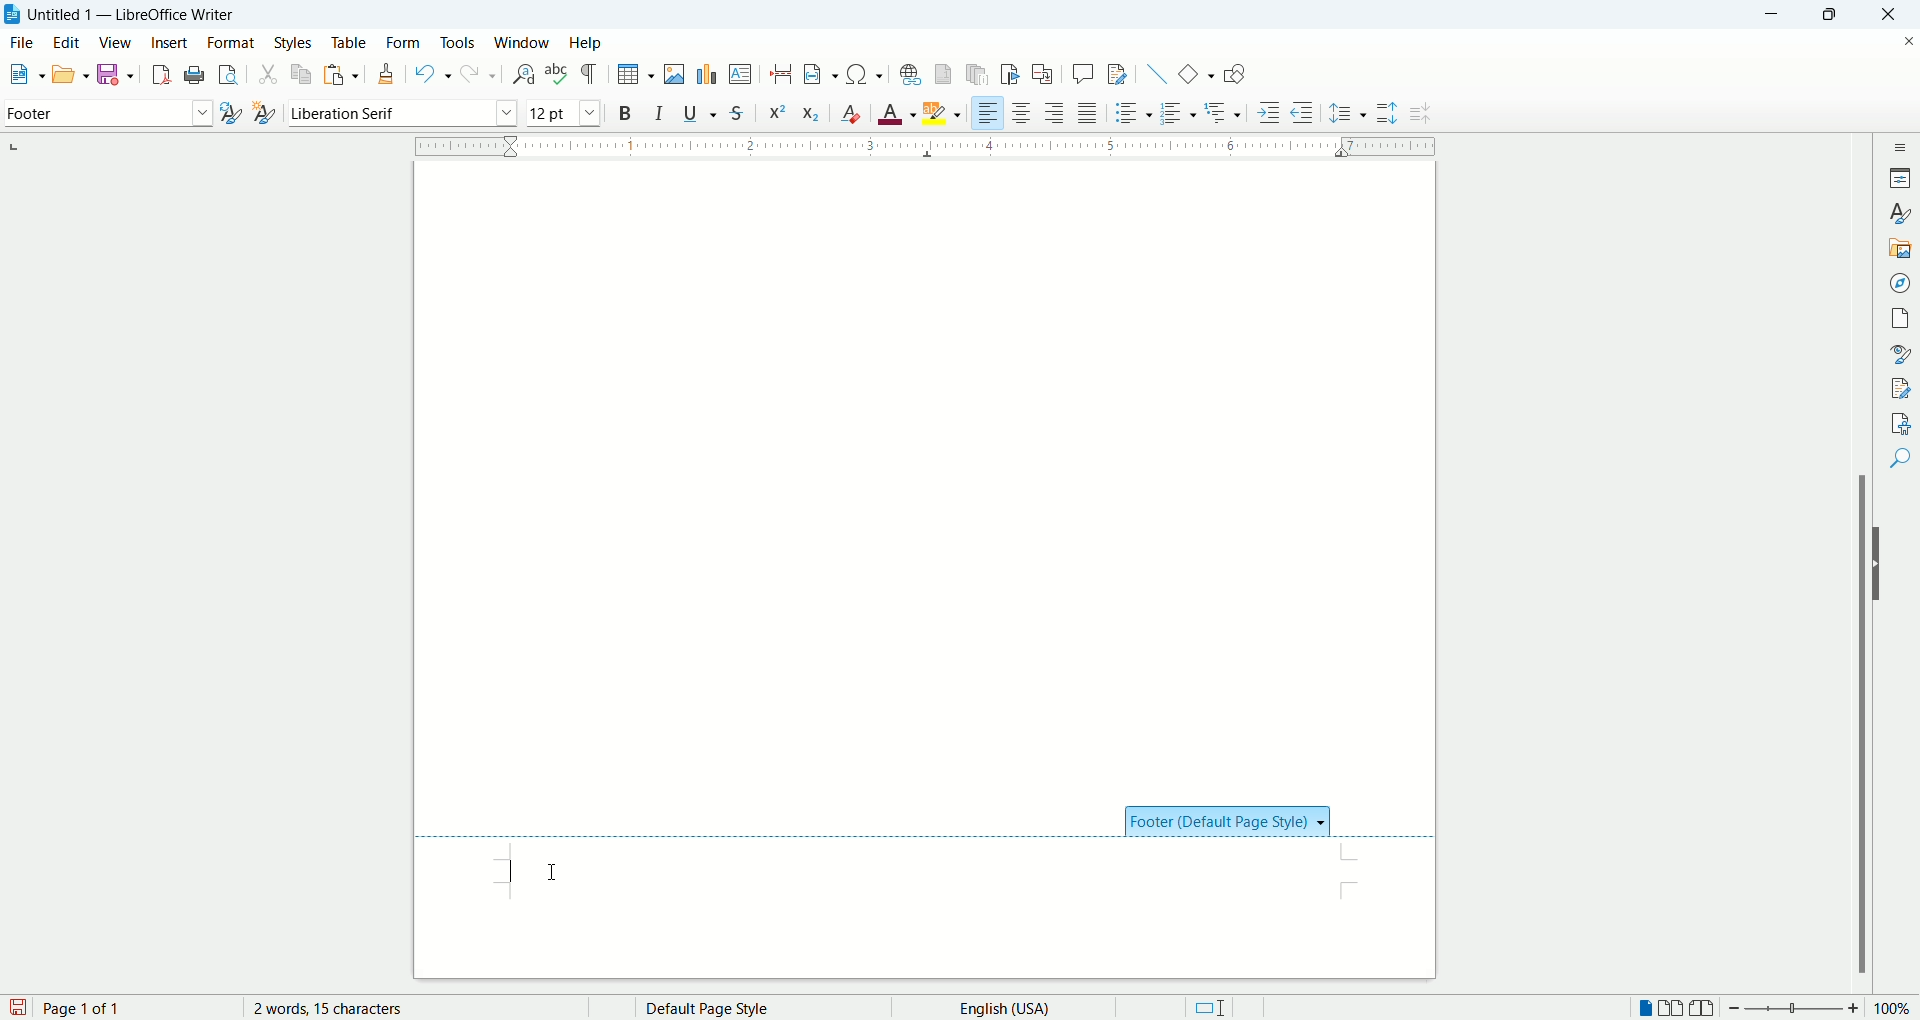  Describe the element at coordinates (1901, 246) in the screenshot. I see `gallery` at that location.